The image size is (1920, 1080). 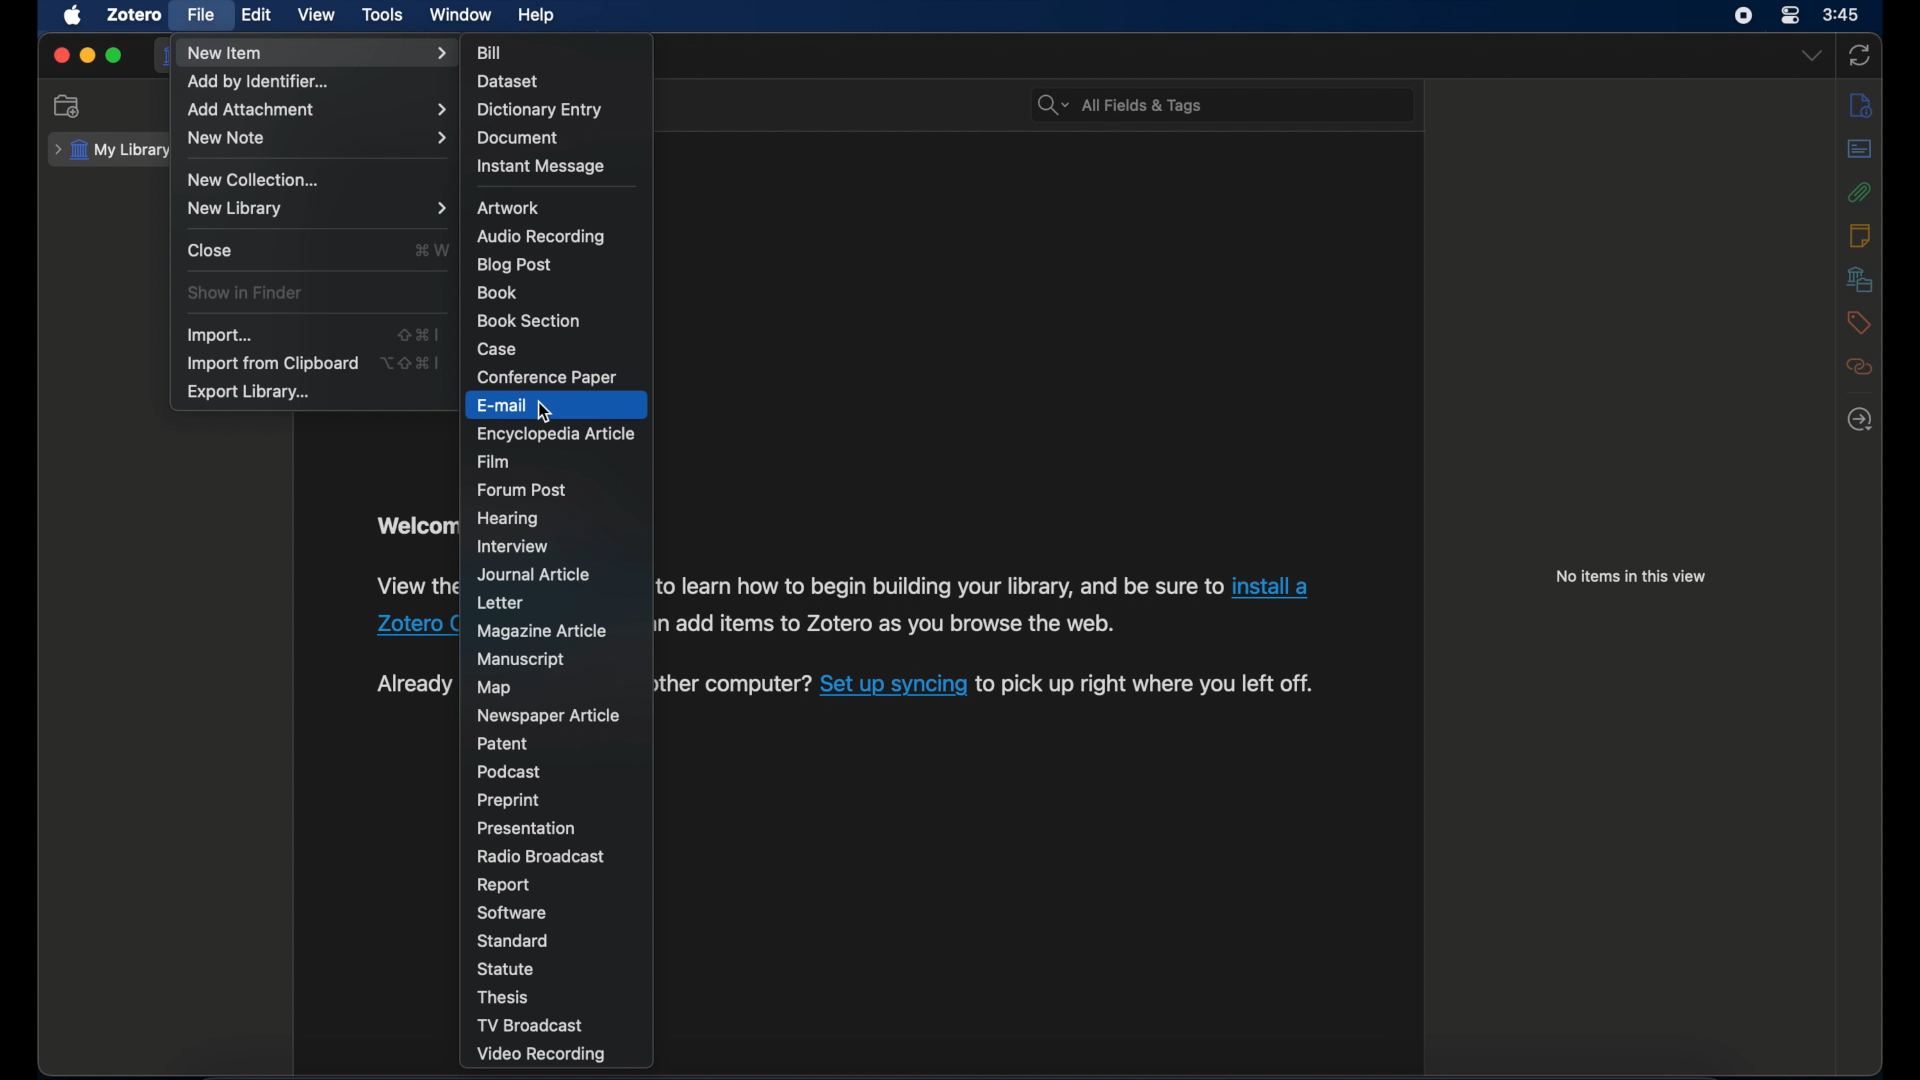 I want to click on hearing, so click(x=510, y=519).